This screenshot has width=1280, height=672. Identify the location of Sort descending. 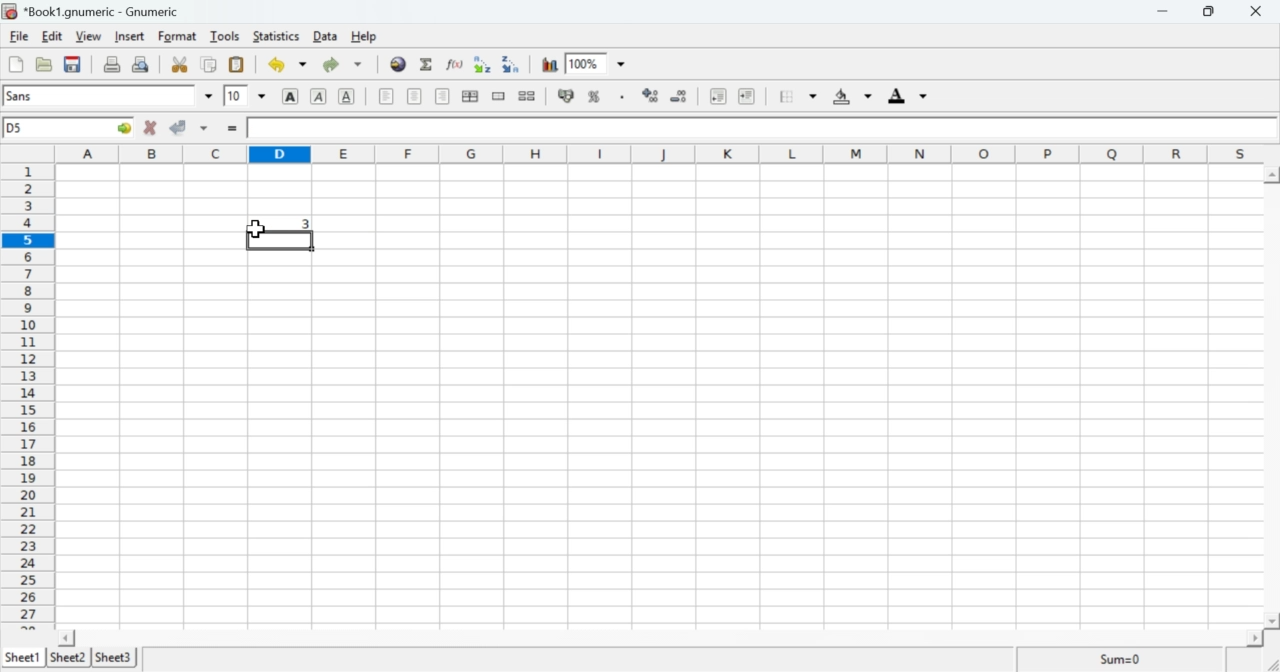
(513, 65).